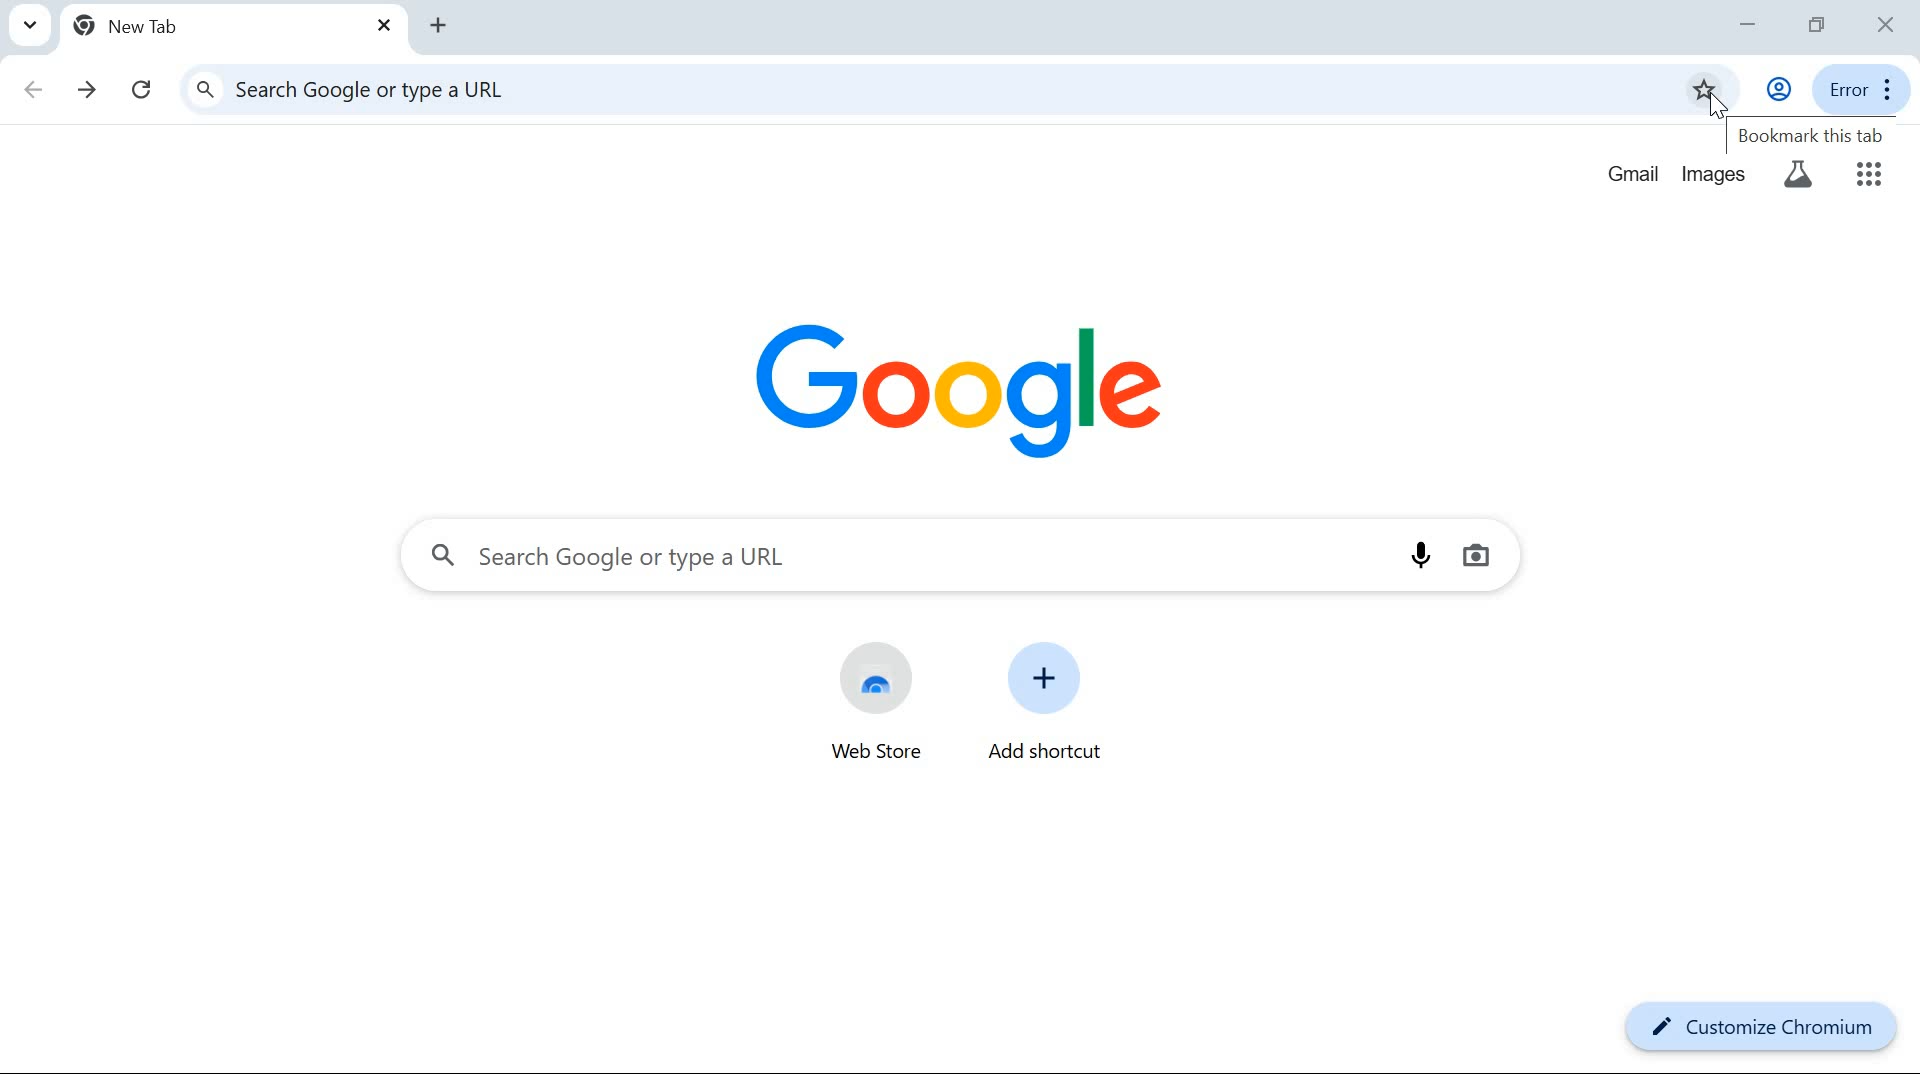 The width and height of the screenshot is (1920, 1074). Describe the element at coordinates (1714, 174) in the screenshot. I see `images` at that location.